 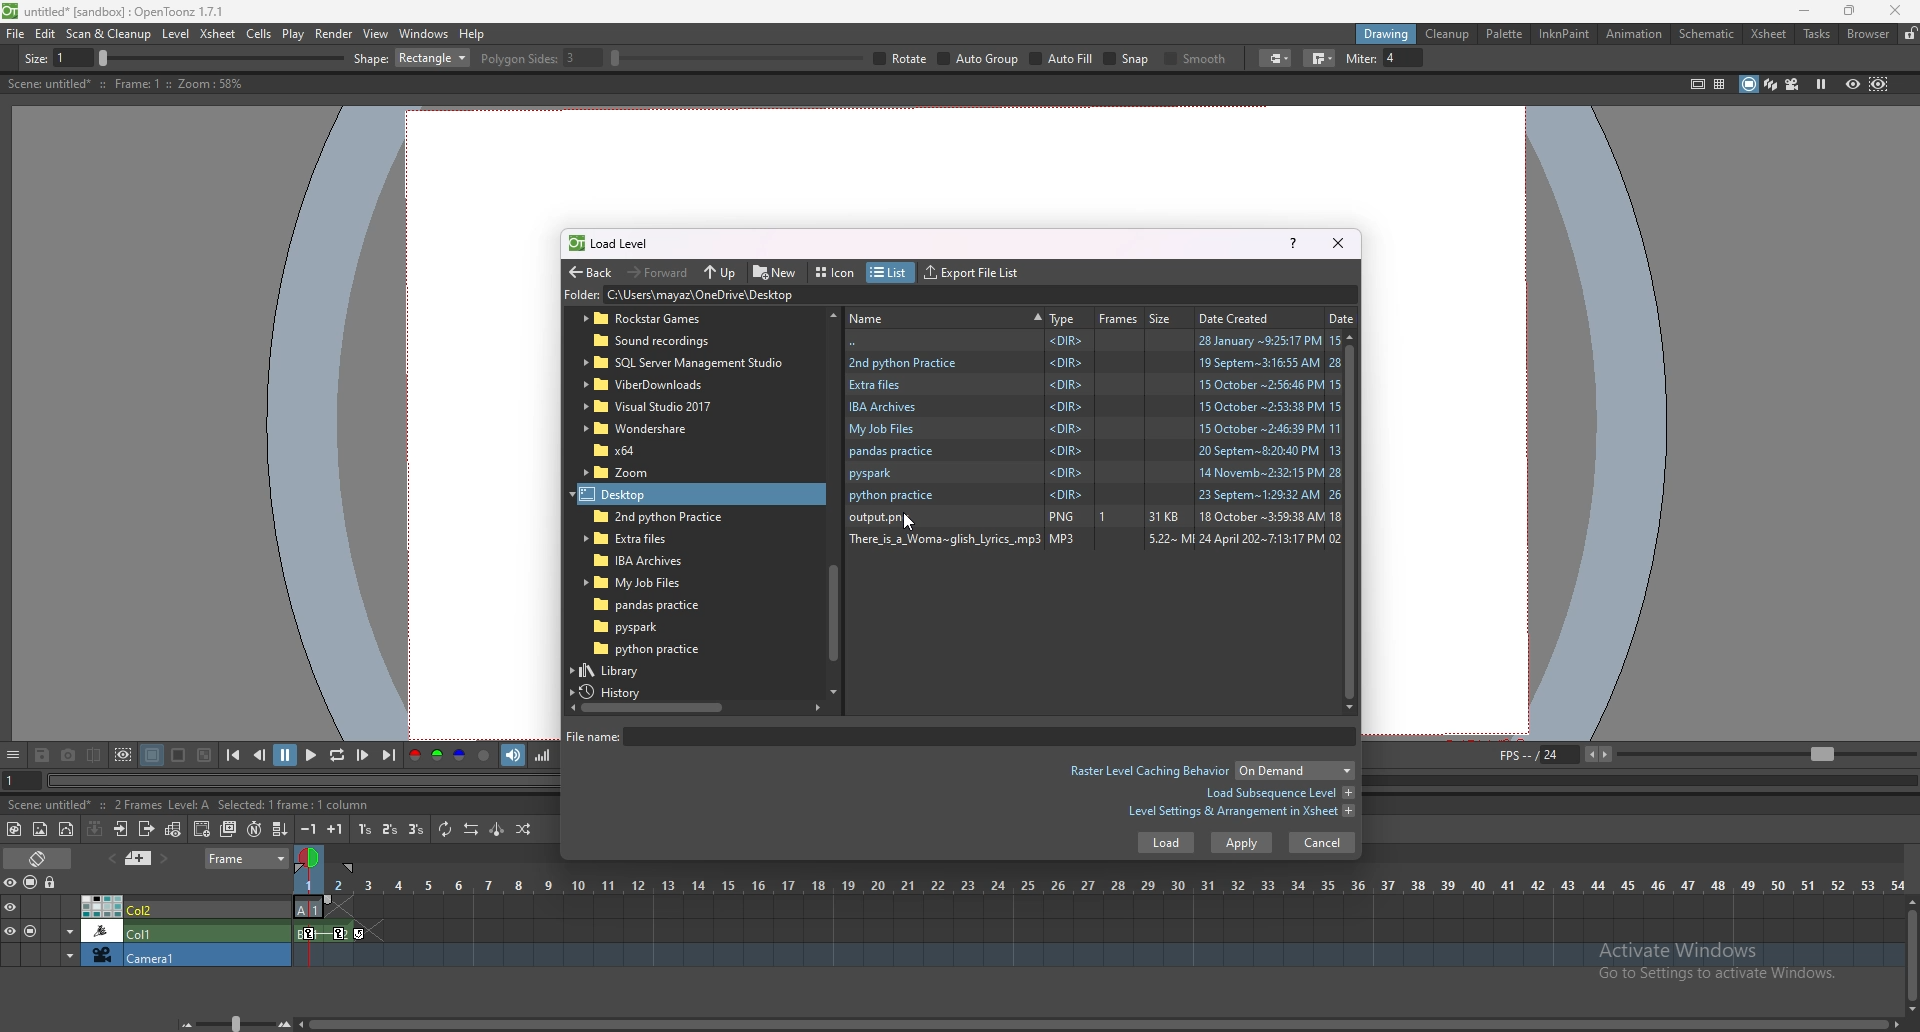 I want to click on folder, so click(x=645, y=626).